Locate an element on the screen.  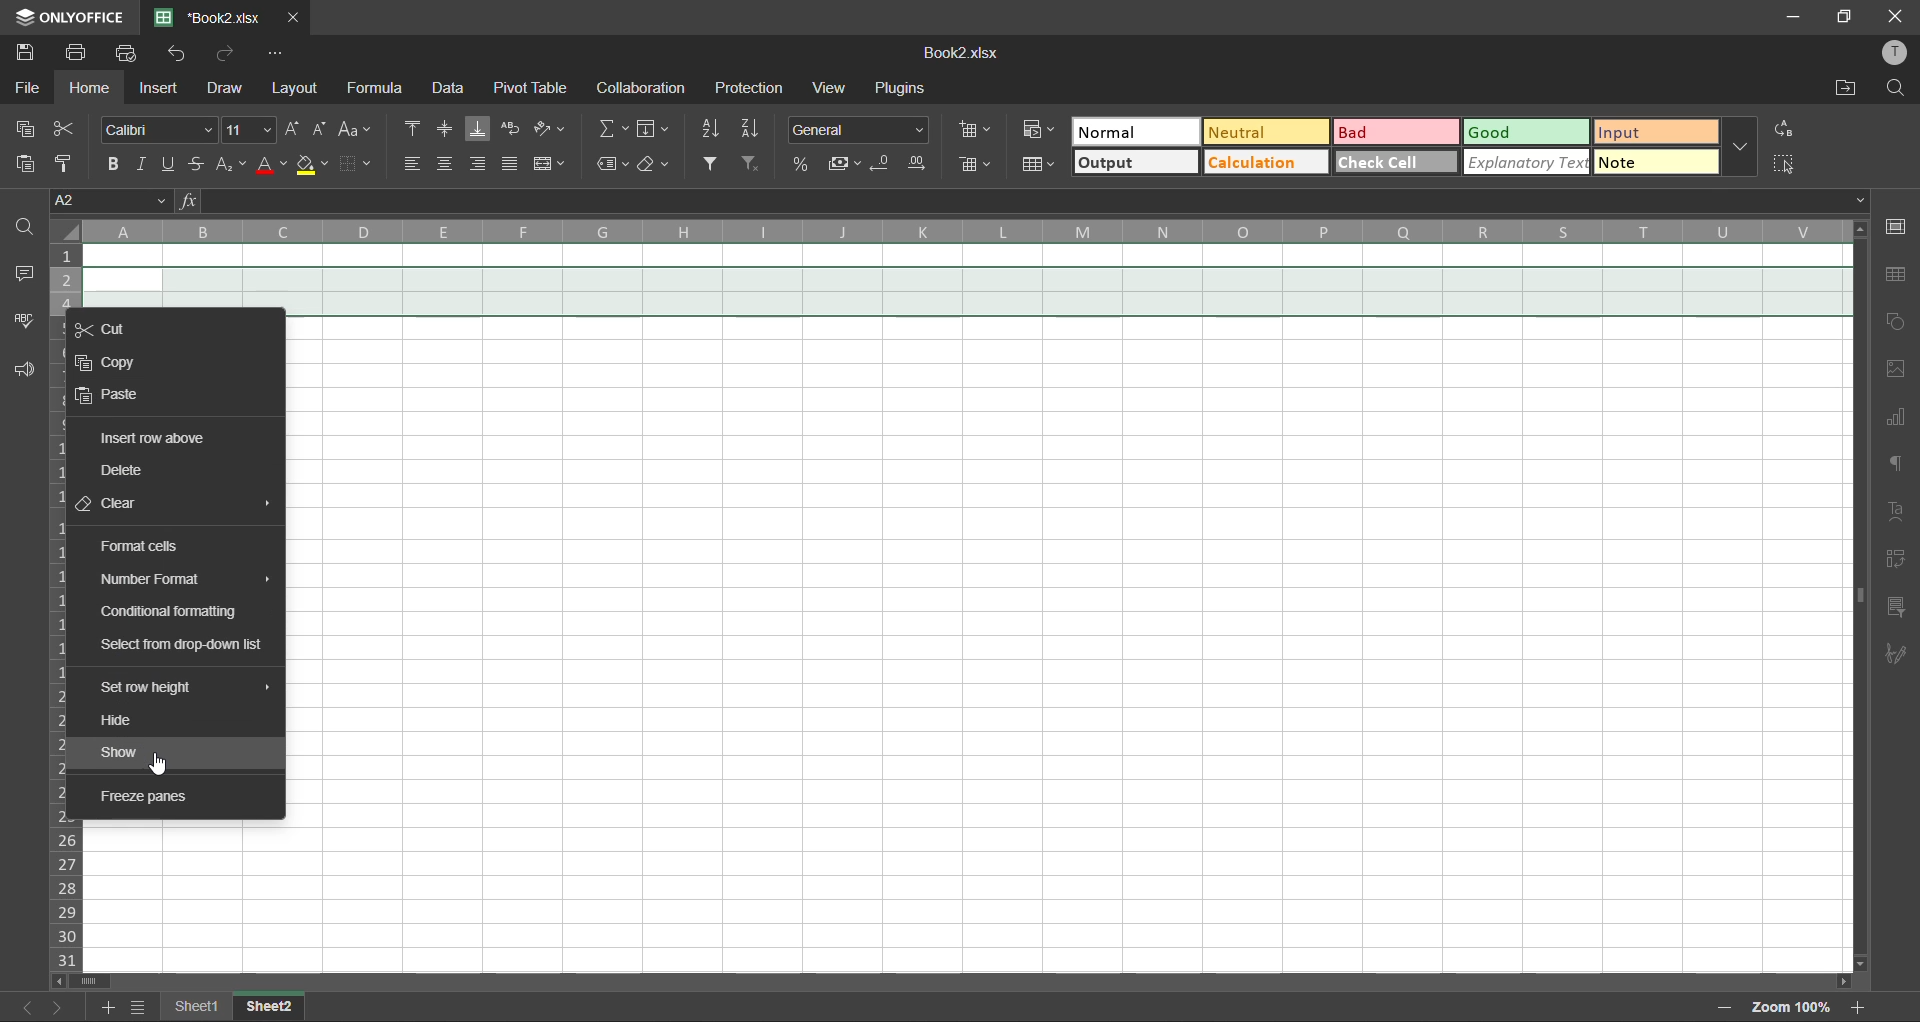
home is located at coordinates (92, 88).